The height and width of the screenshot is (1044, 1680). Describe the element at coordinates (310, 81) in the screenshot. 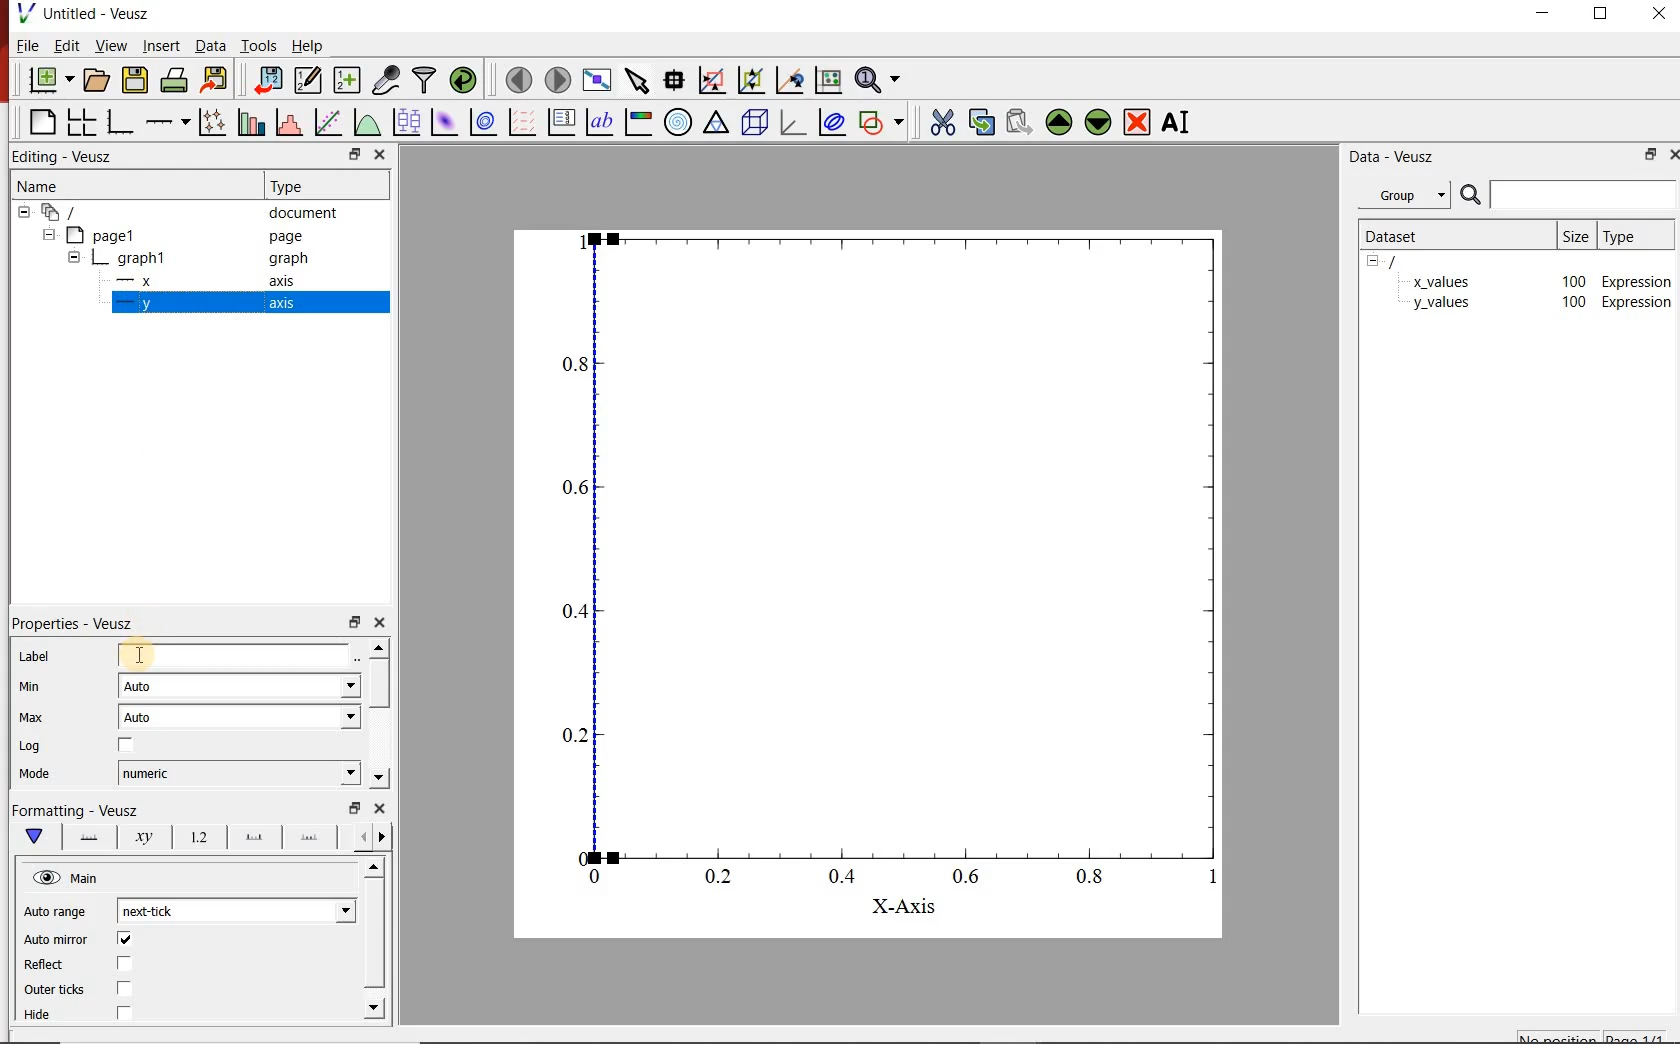

I see `edit and center new datasets` at that location.